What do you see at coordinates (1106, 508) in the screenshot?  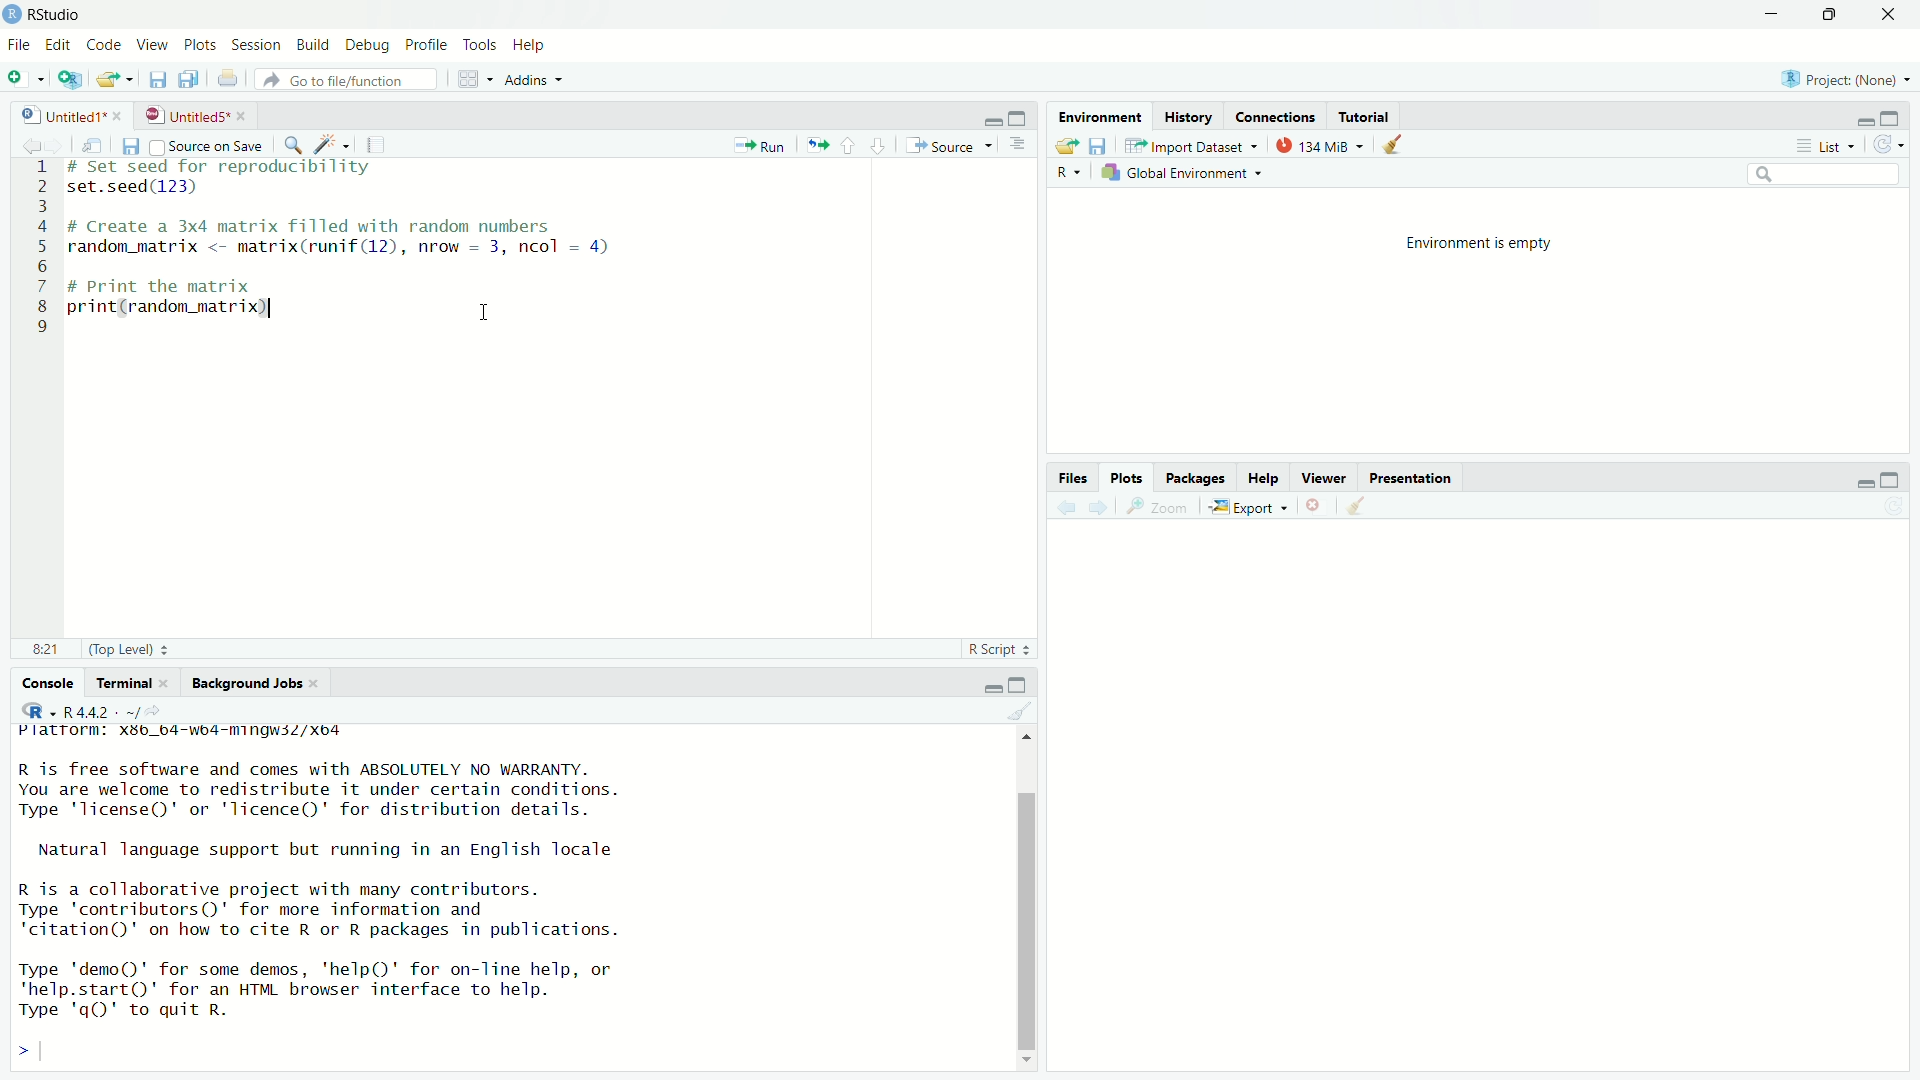 I see `next` at bounding box center [1106, 508].